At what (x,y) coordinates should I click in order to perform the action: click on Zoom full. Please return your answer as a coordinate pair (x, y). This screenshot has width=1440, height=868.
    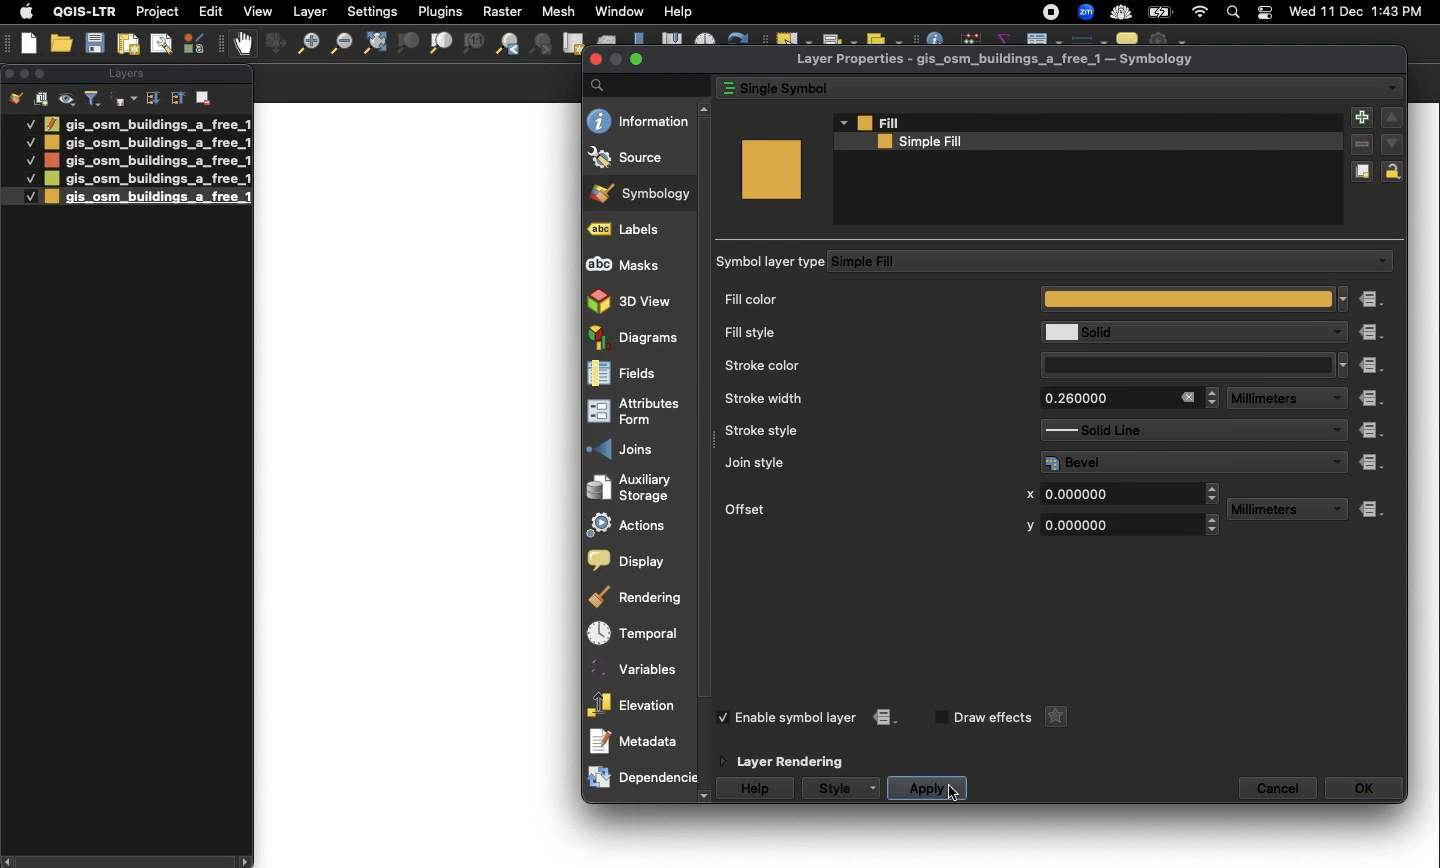
    Looking at the image, I should click on (373, 44).